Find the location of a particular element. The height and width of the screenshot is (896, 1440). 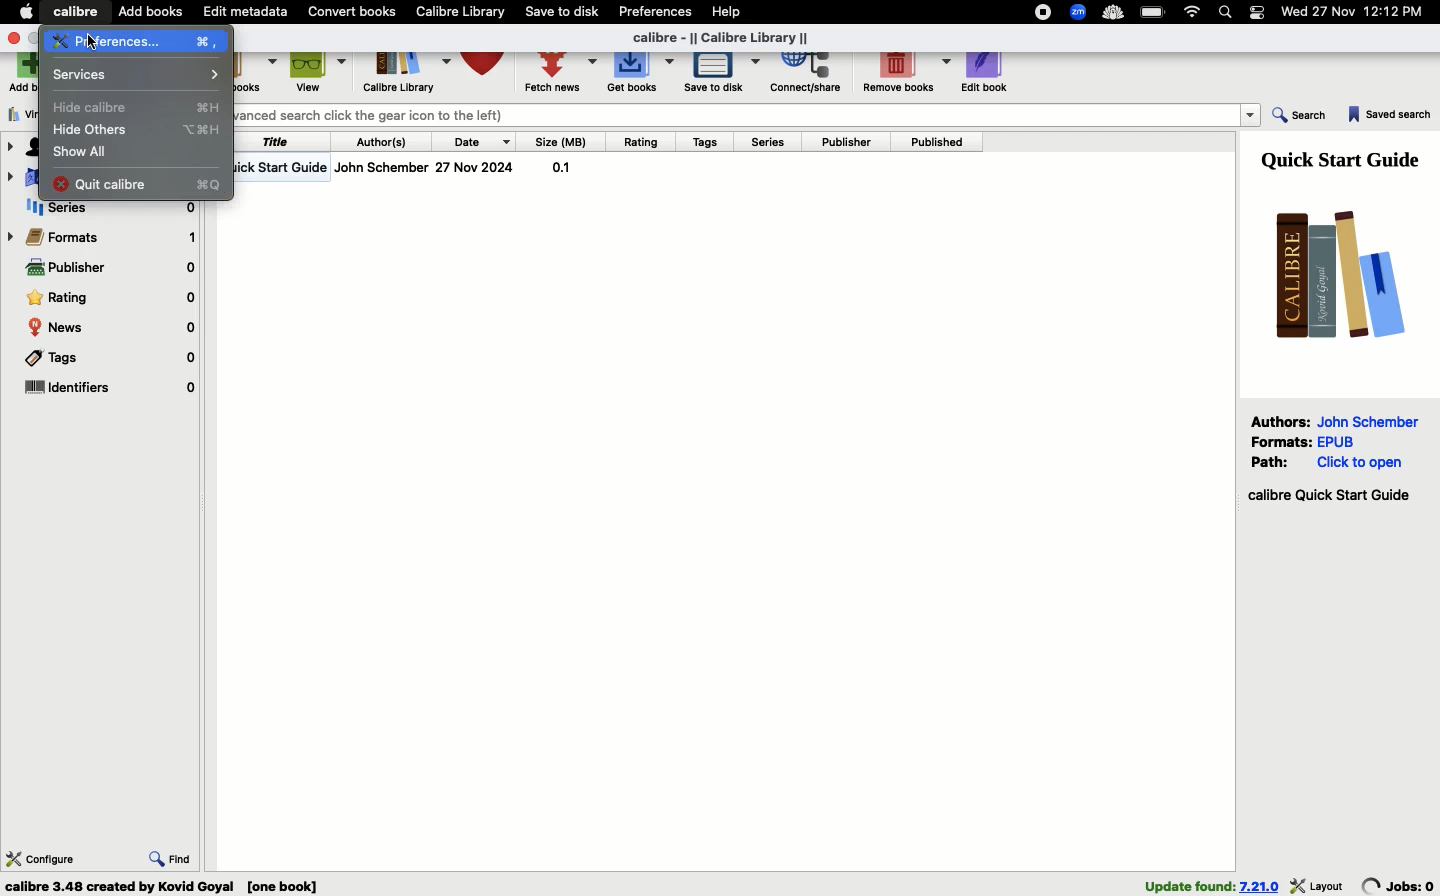

Hide others is located at coordinates (137, 128).